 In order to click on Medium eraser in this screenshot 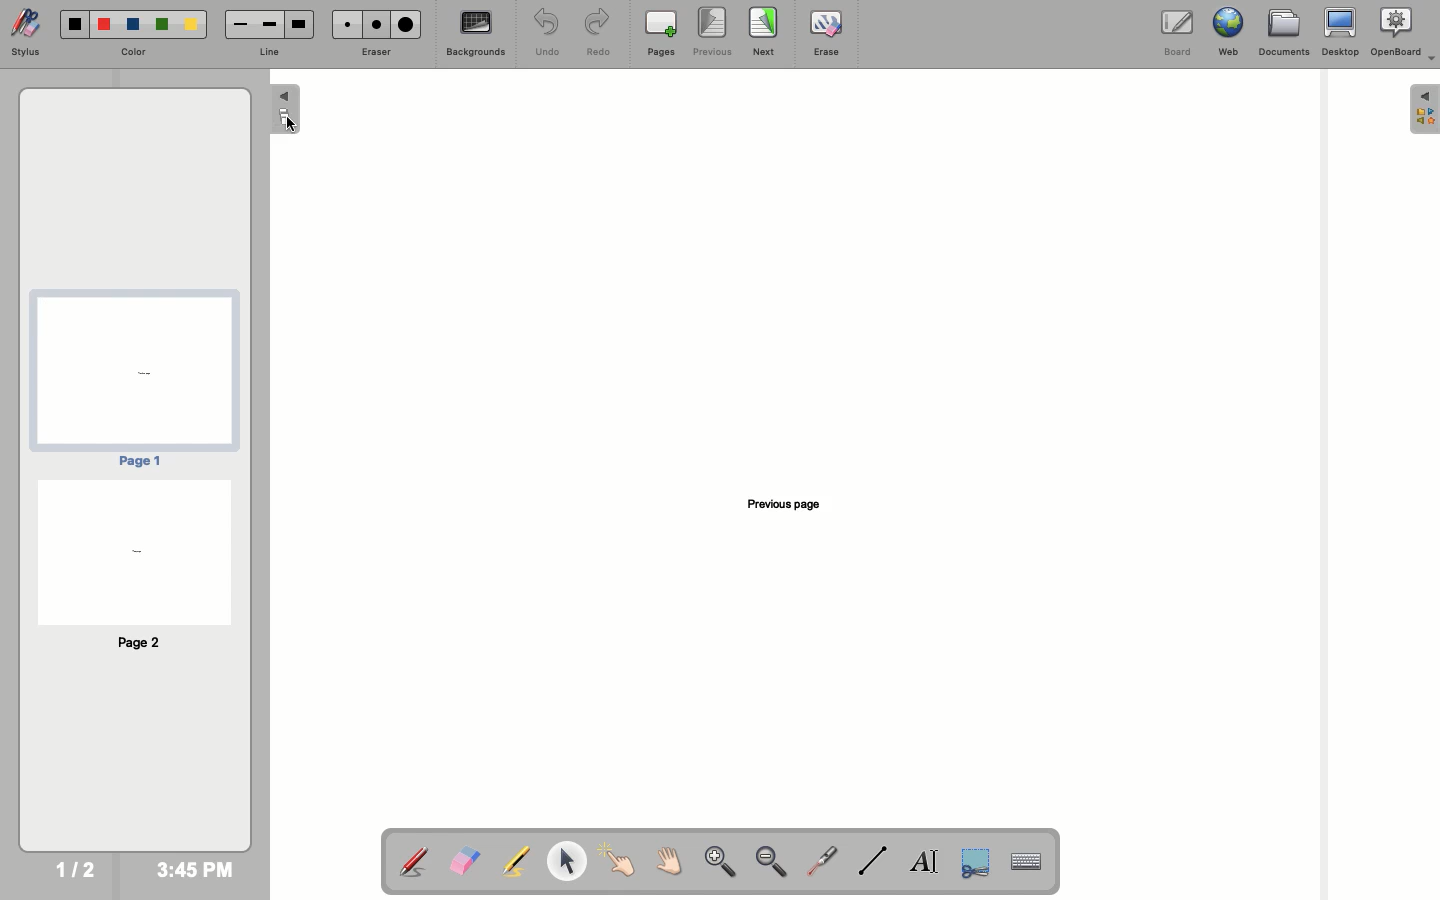, I will do `click(373, 24)`.